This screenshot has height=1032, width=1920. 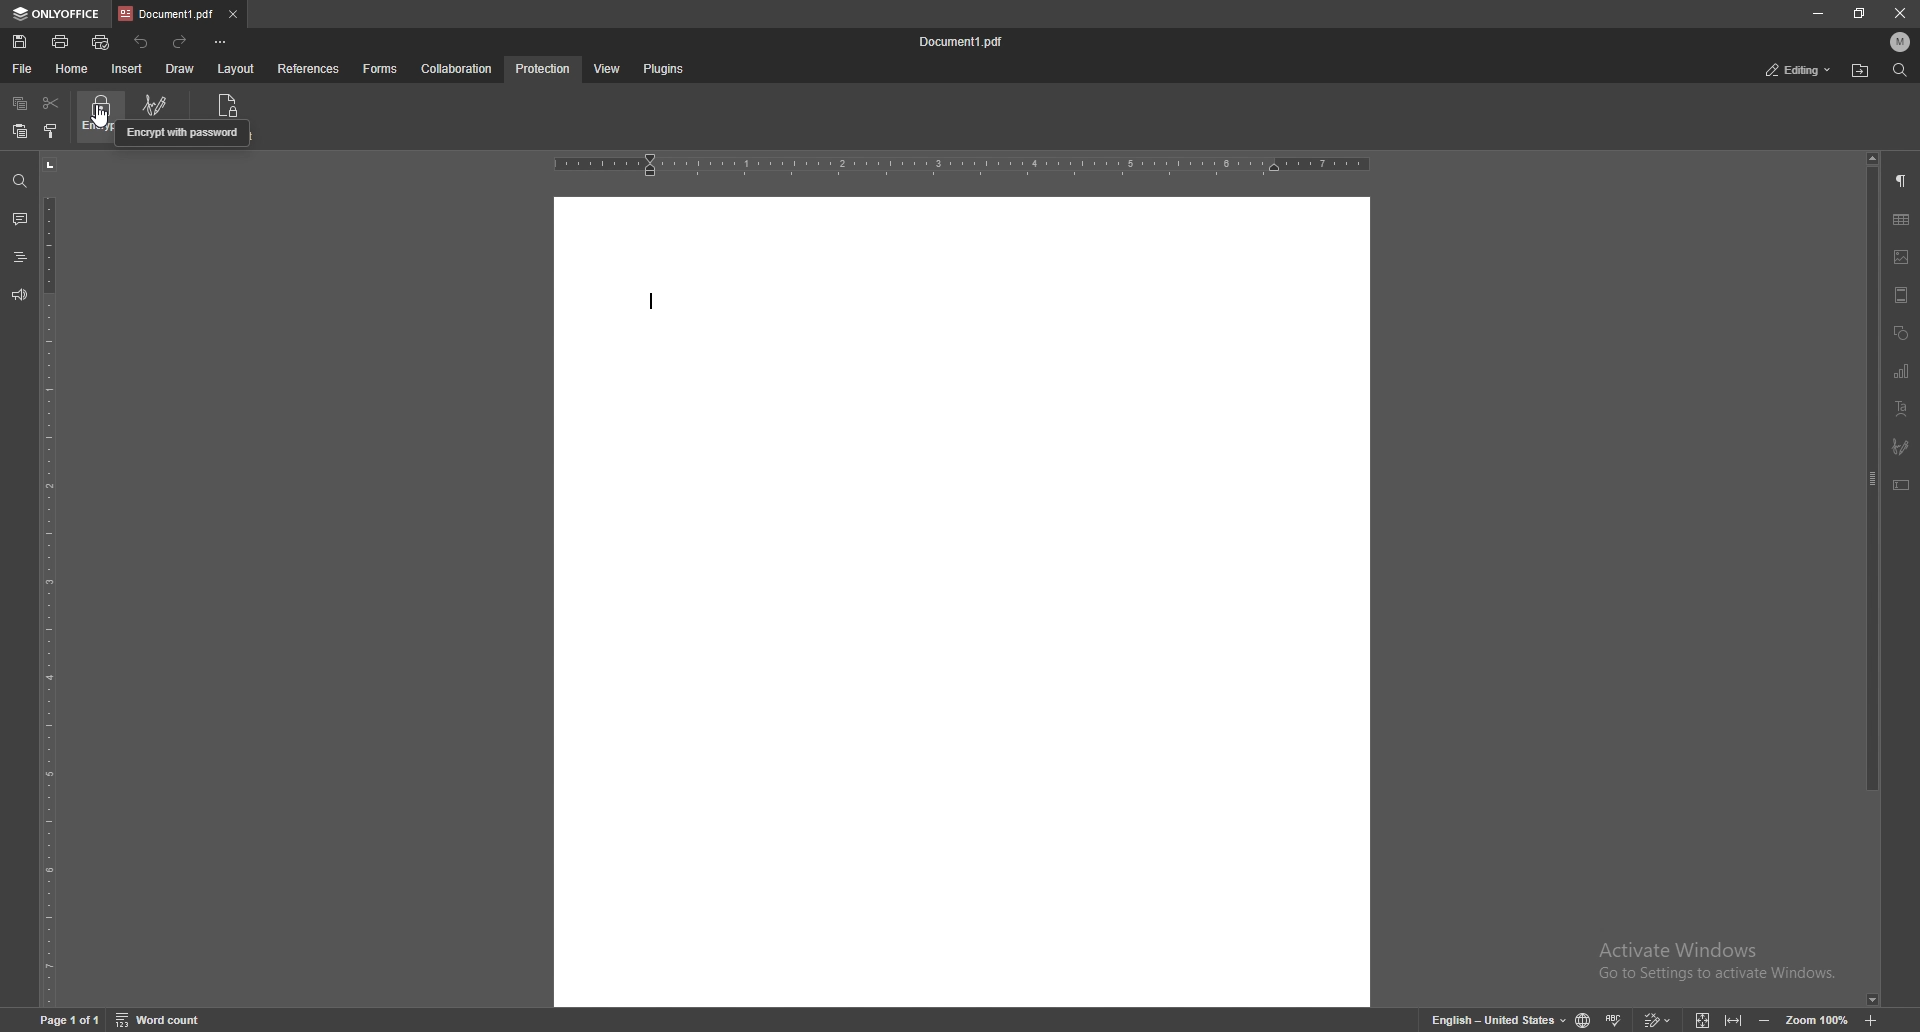 What do you see at coordinates (961, 602) in the screenshot?
I see `document` at bounding box center [961, 602].